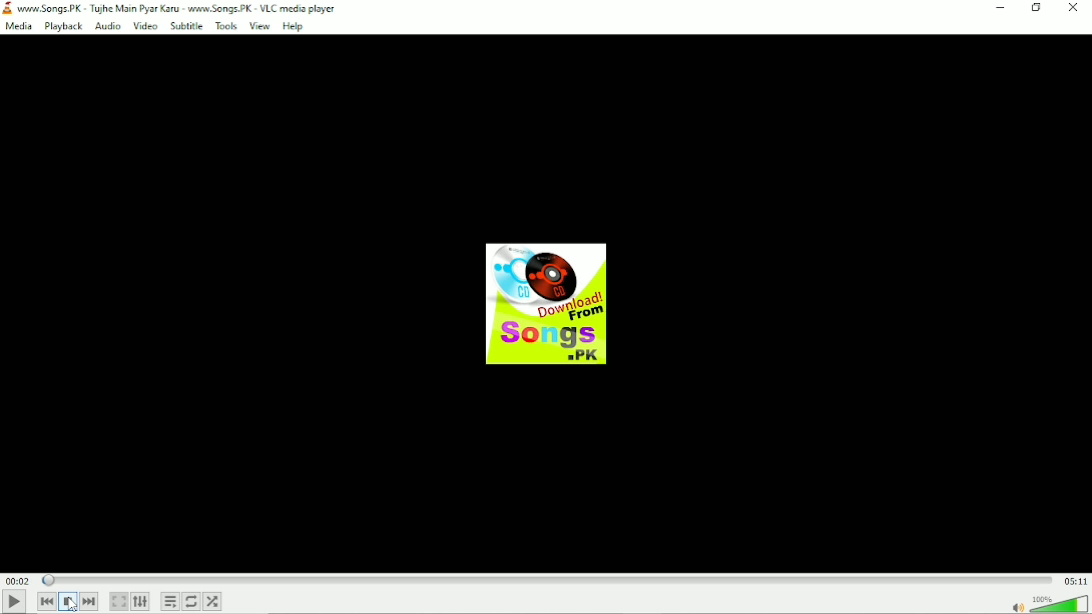  I want to click on Audio, so click(108, 27).